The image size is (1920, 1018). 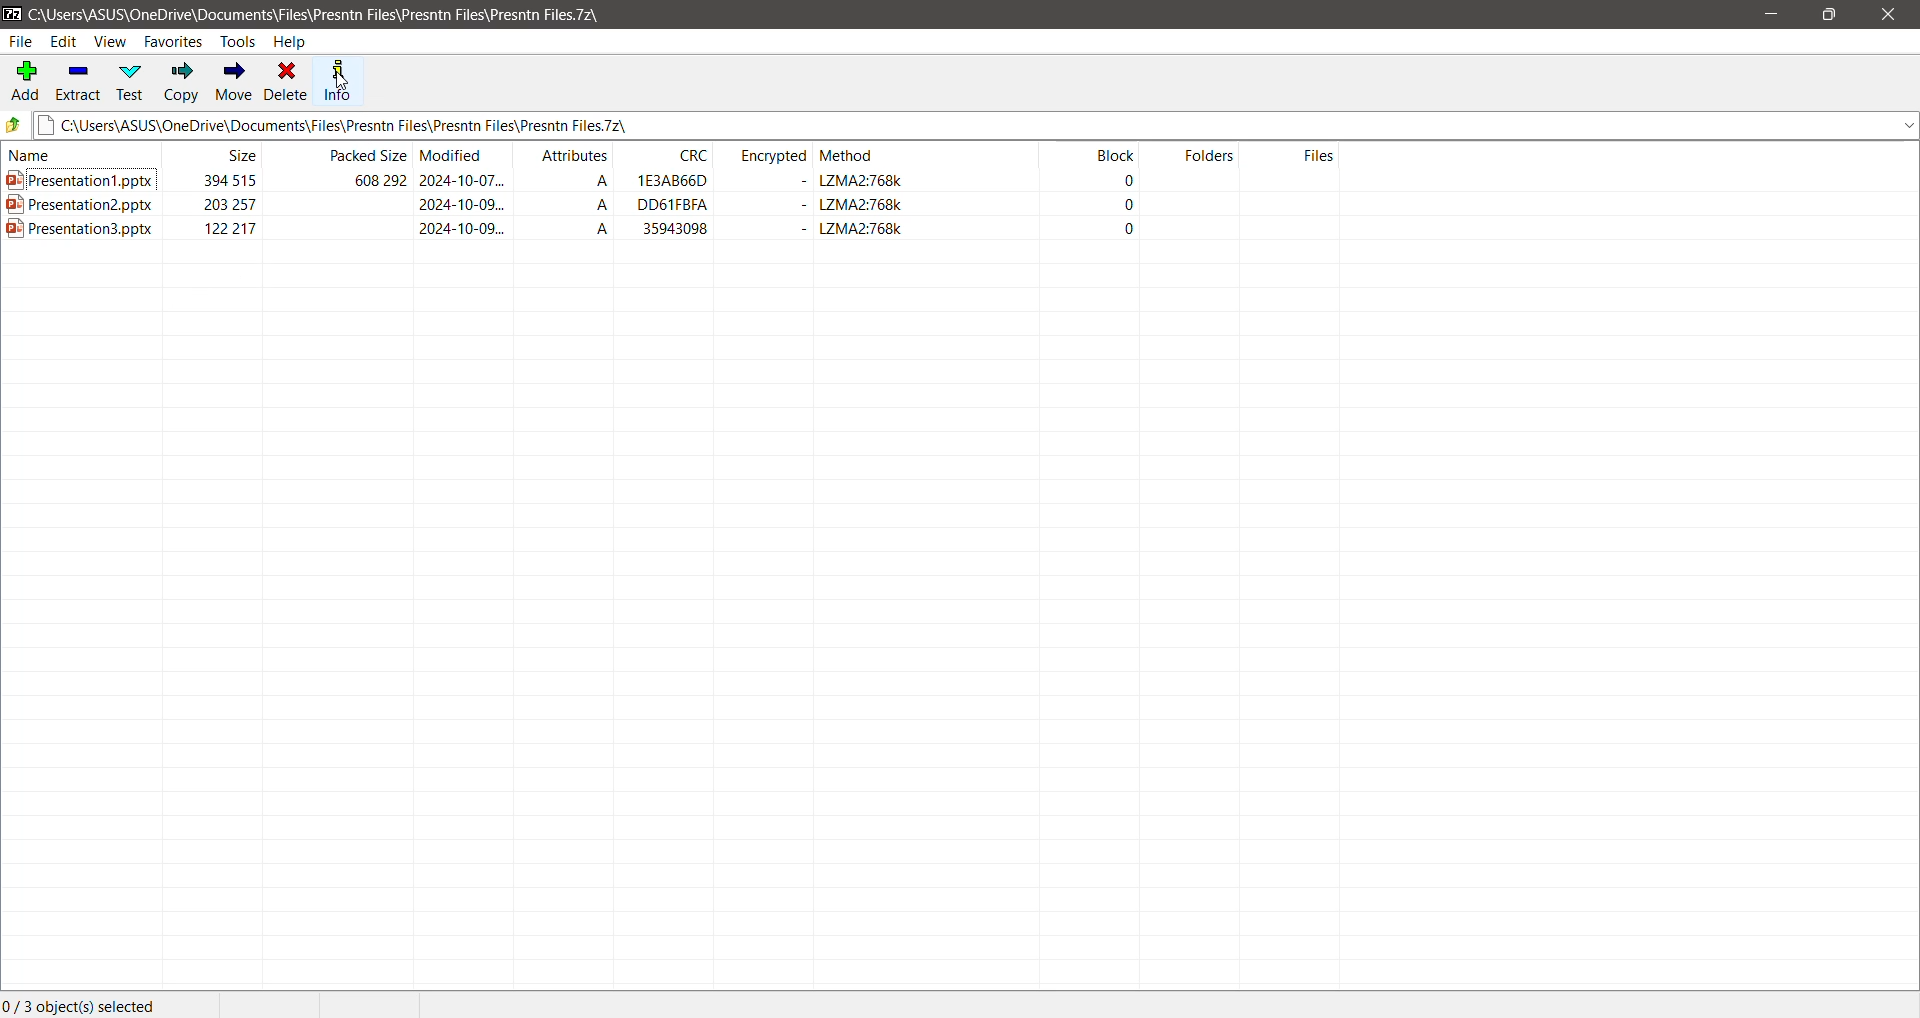 I want to click on size, so click(x=250, y=156).